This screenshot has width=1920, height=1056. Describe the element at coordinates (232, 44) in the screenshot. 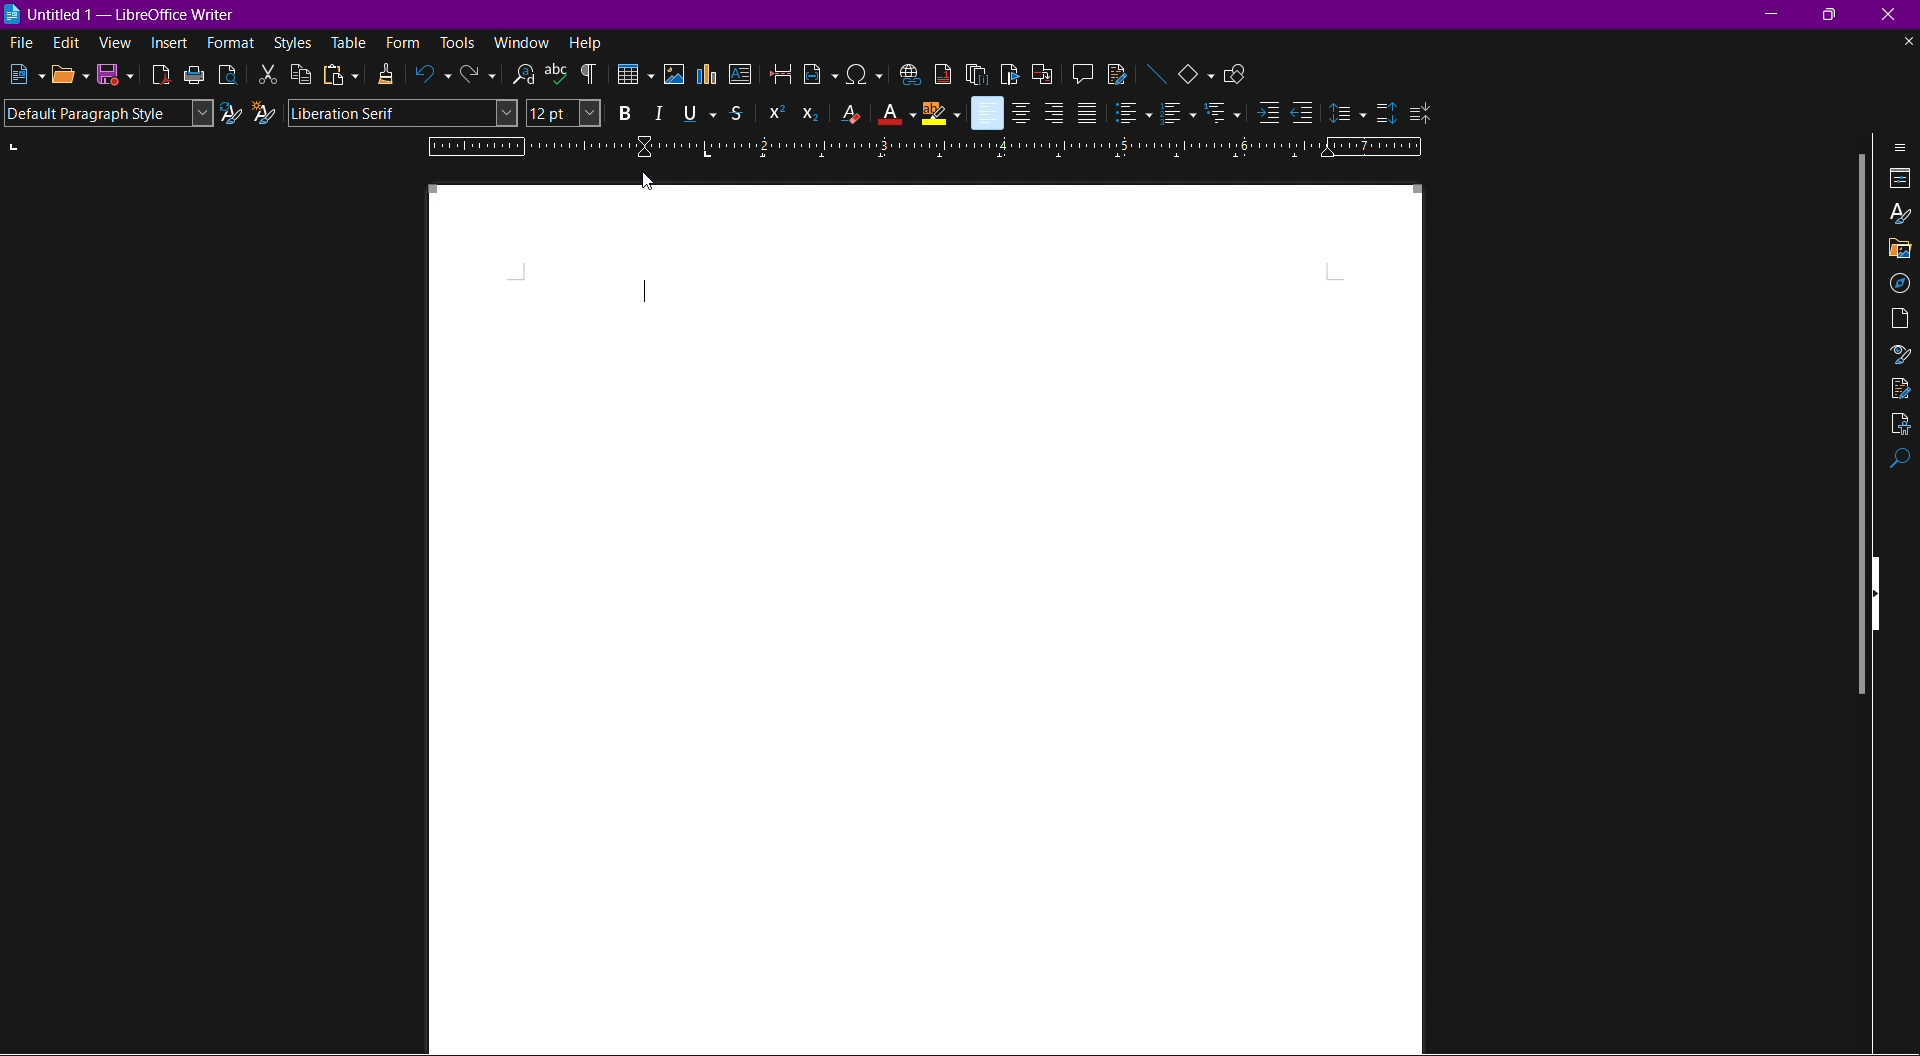

I see `format` at that location.